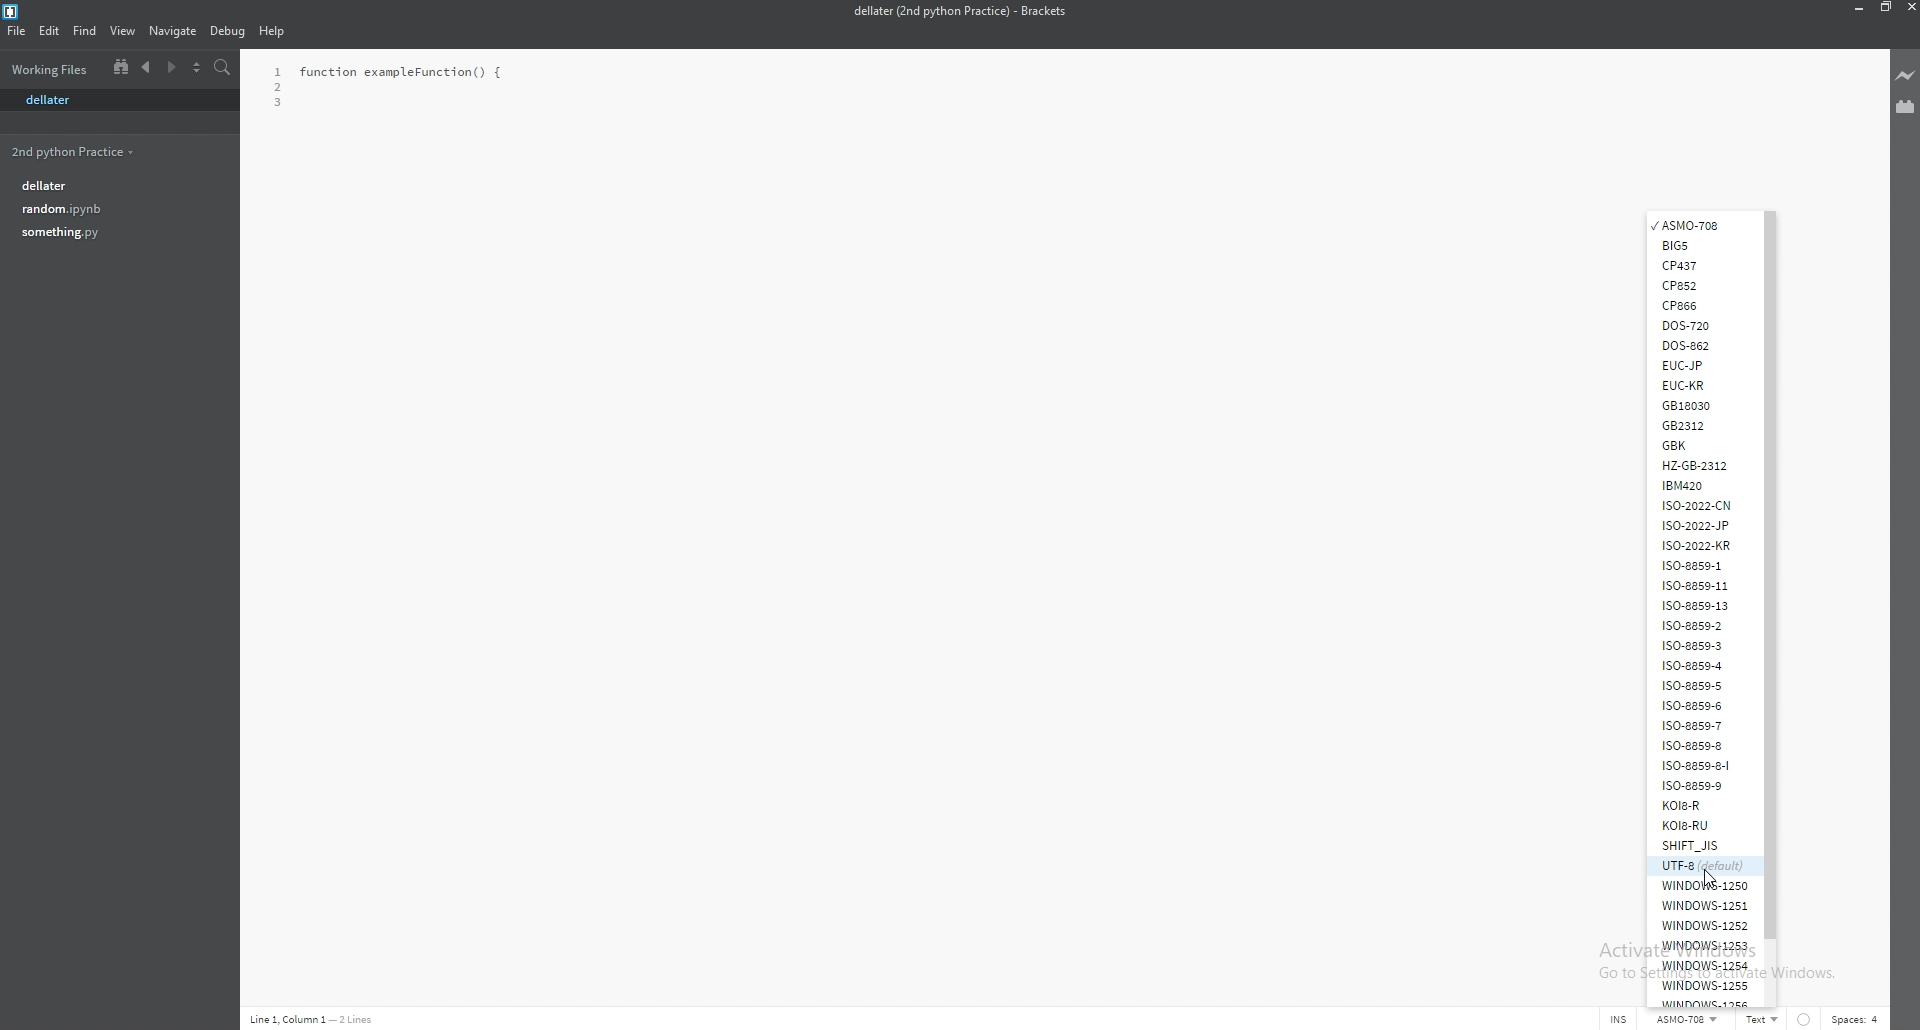  What do you see at coordinates (1701, 405) in the screenshot?
I see `gb18030` at bounding box center [1701, 405].